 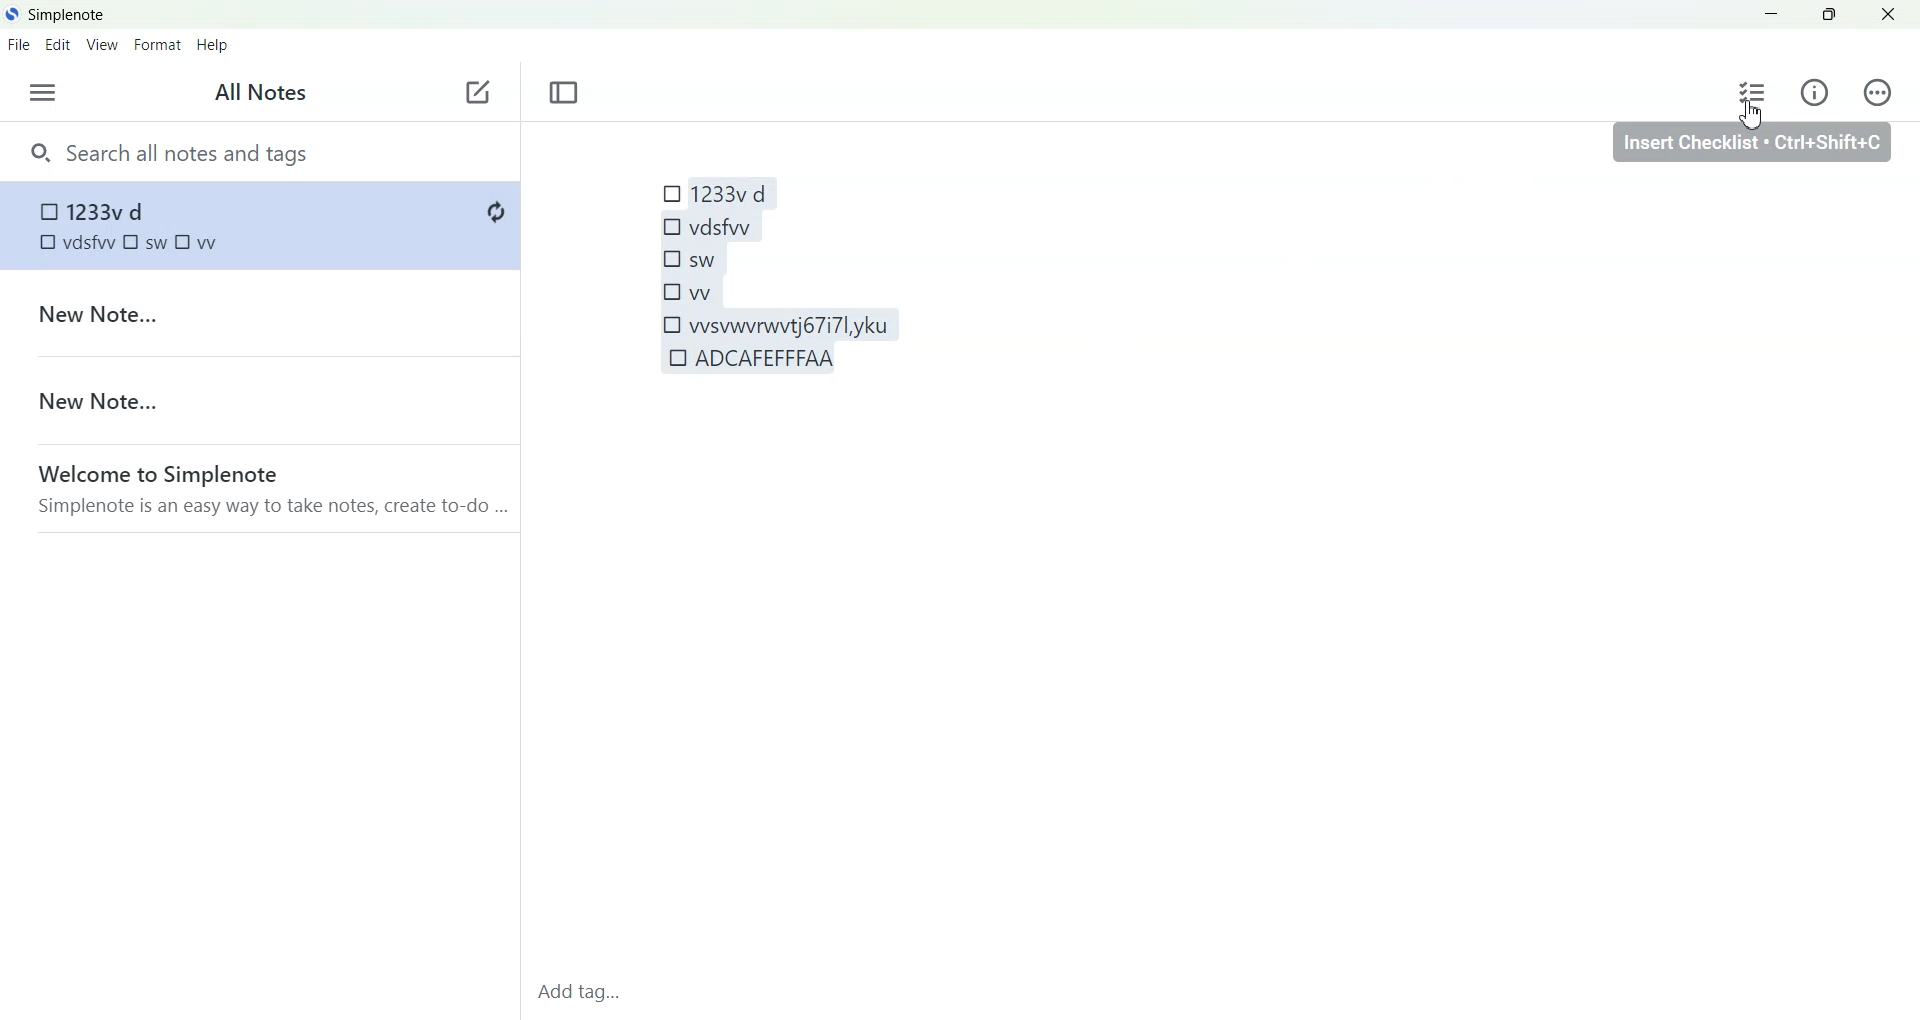 I want to click on Info, so click(x=1814, y=95).